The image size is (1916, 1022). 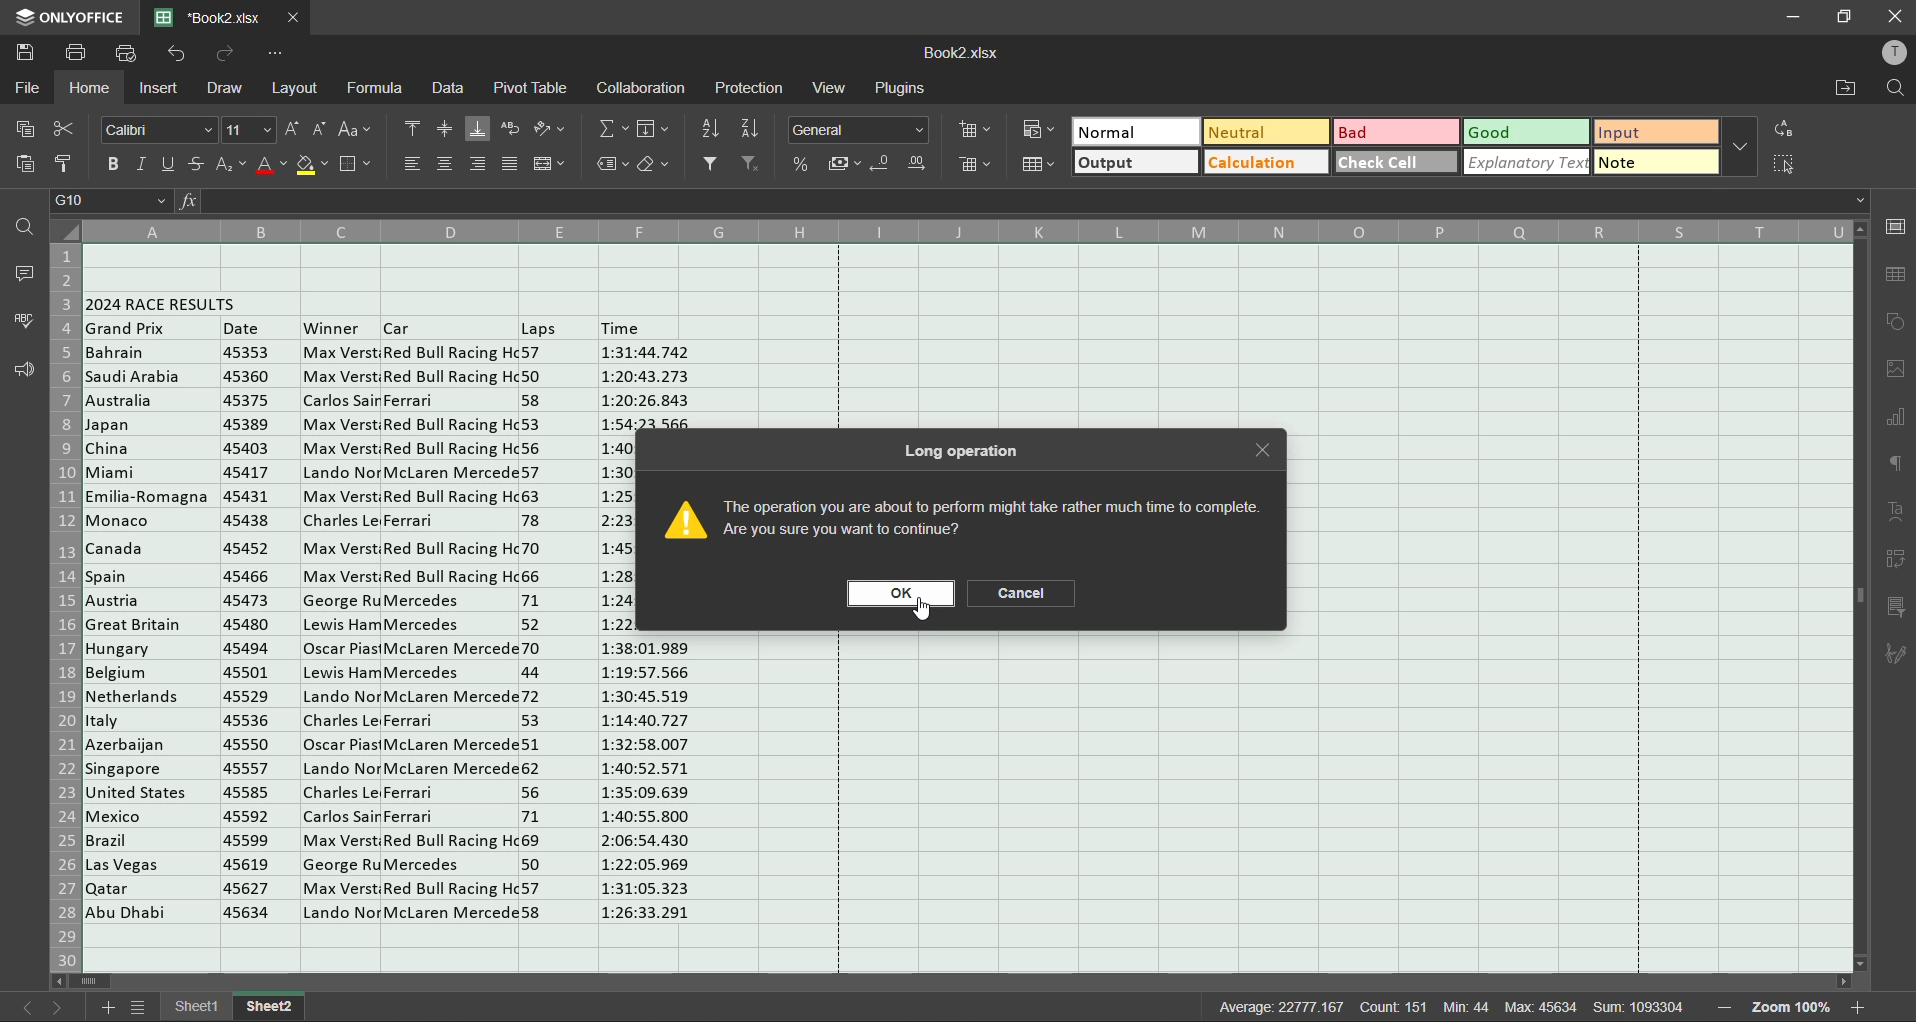 I want to click on data, so click(x=446, y=91).